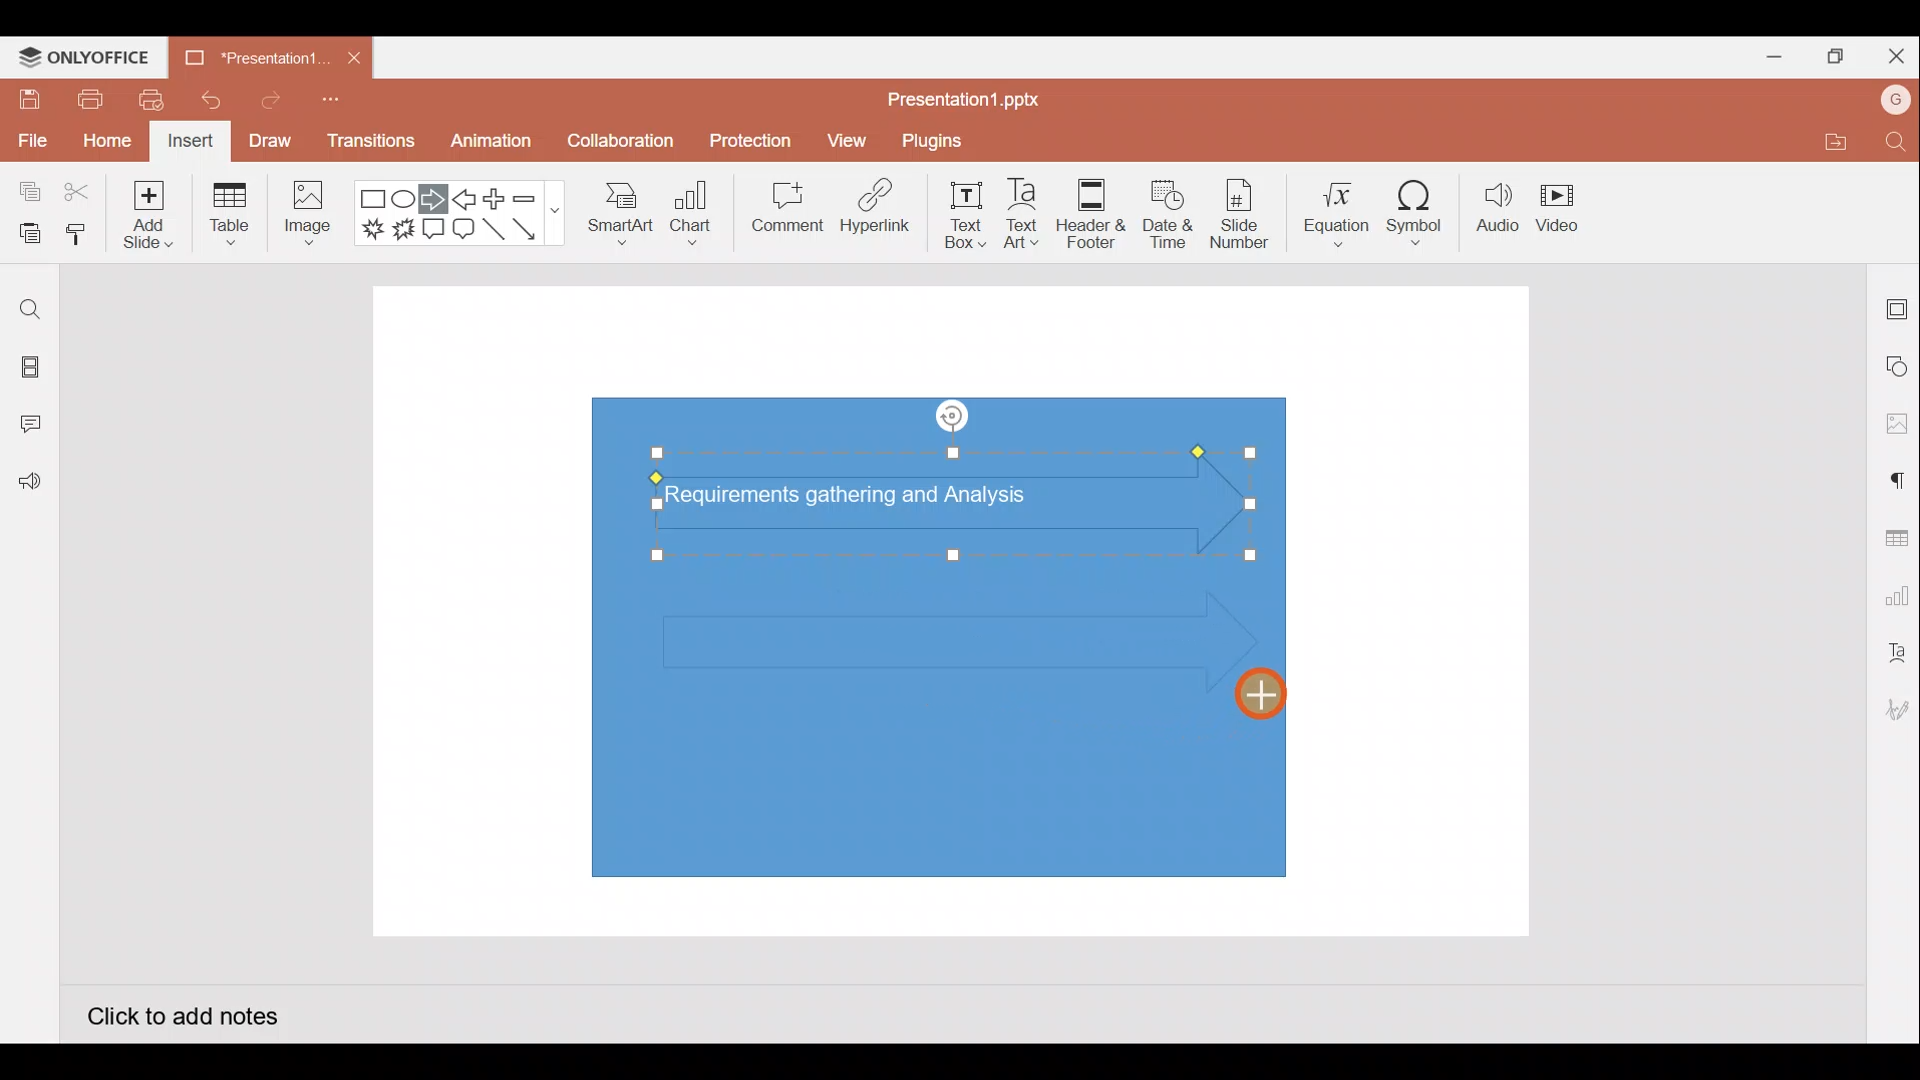 This screenshot has height=1080, width=1920. Describe the element at coordinates (463, 226) in the screenshot. I see `Rounded Rectangular callout` at that location.